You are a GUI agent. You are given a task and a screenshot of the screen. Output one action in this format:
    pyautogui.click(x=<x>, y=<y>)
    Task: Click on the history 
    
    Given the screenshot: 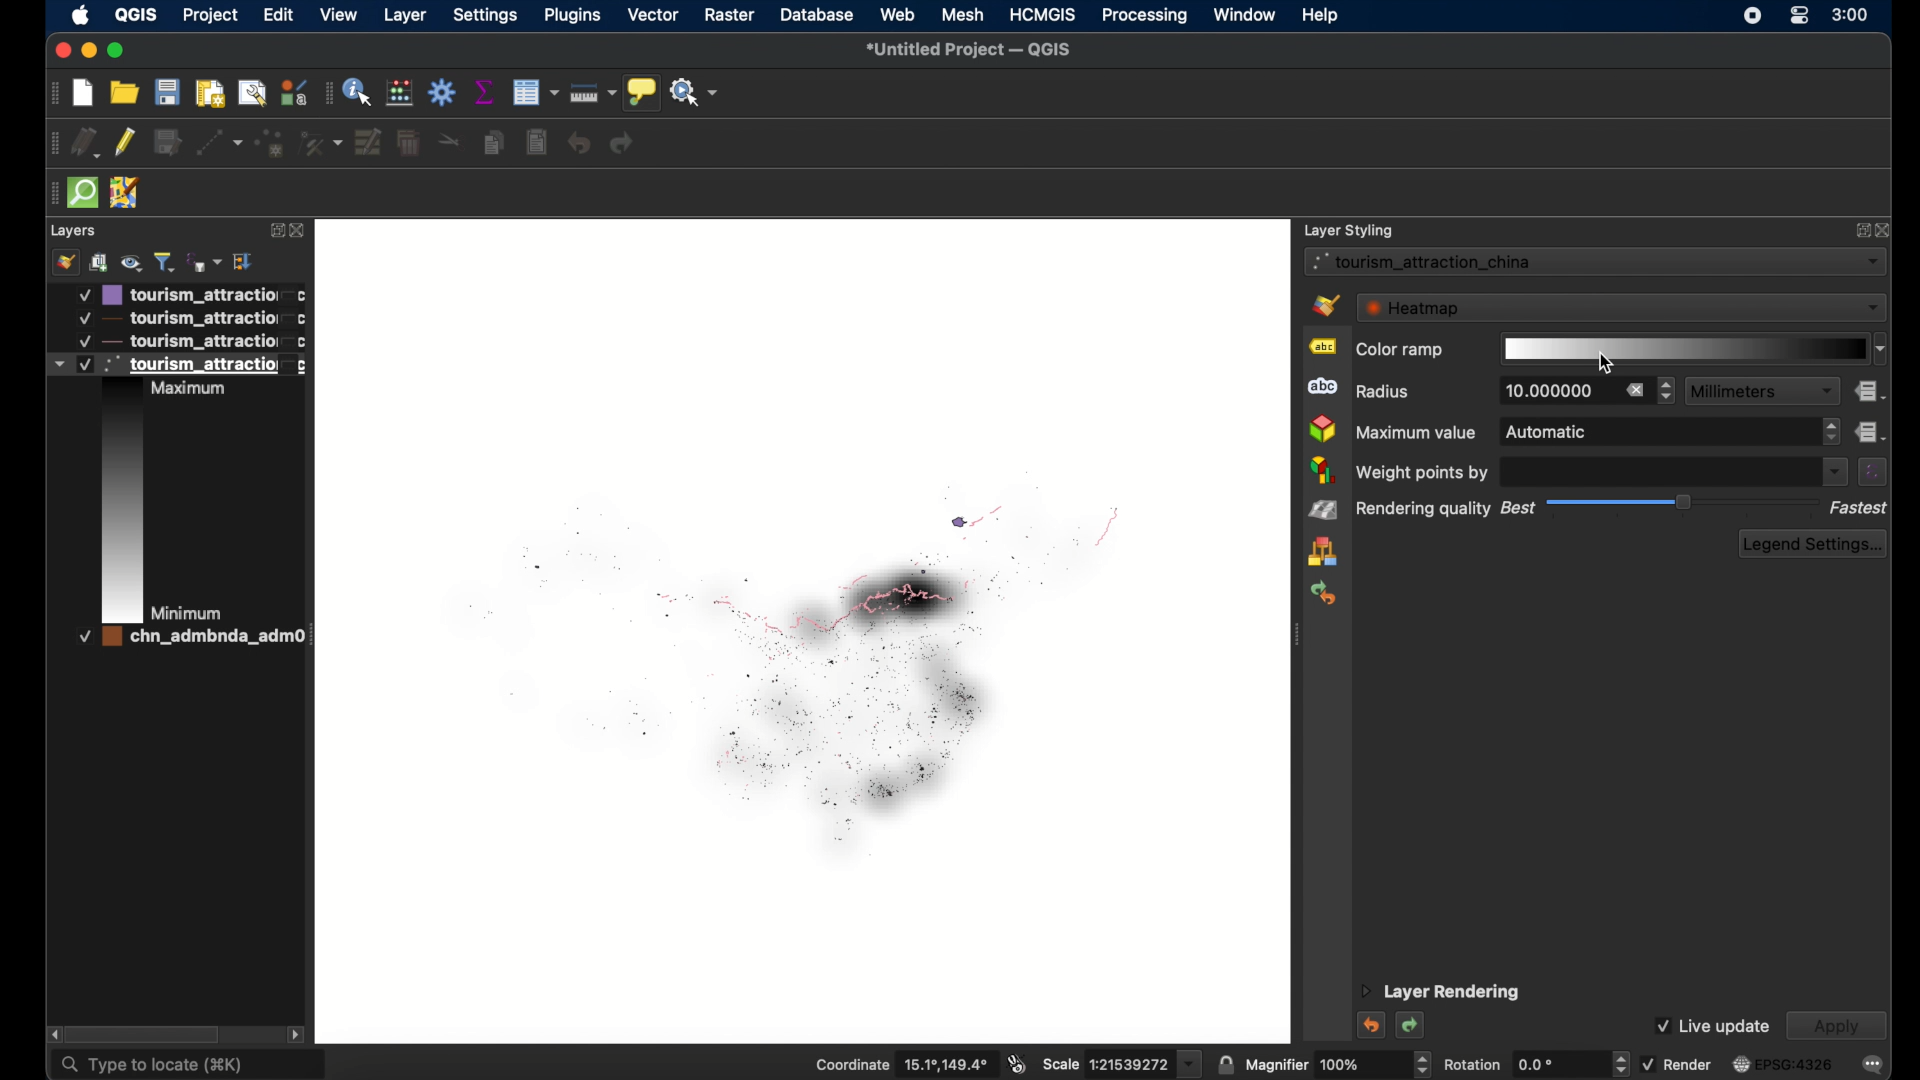 What is the action you would take?
    pyautogui.click(x=1326, y=592)
    